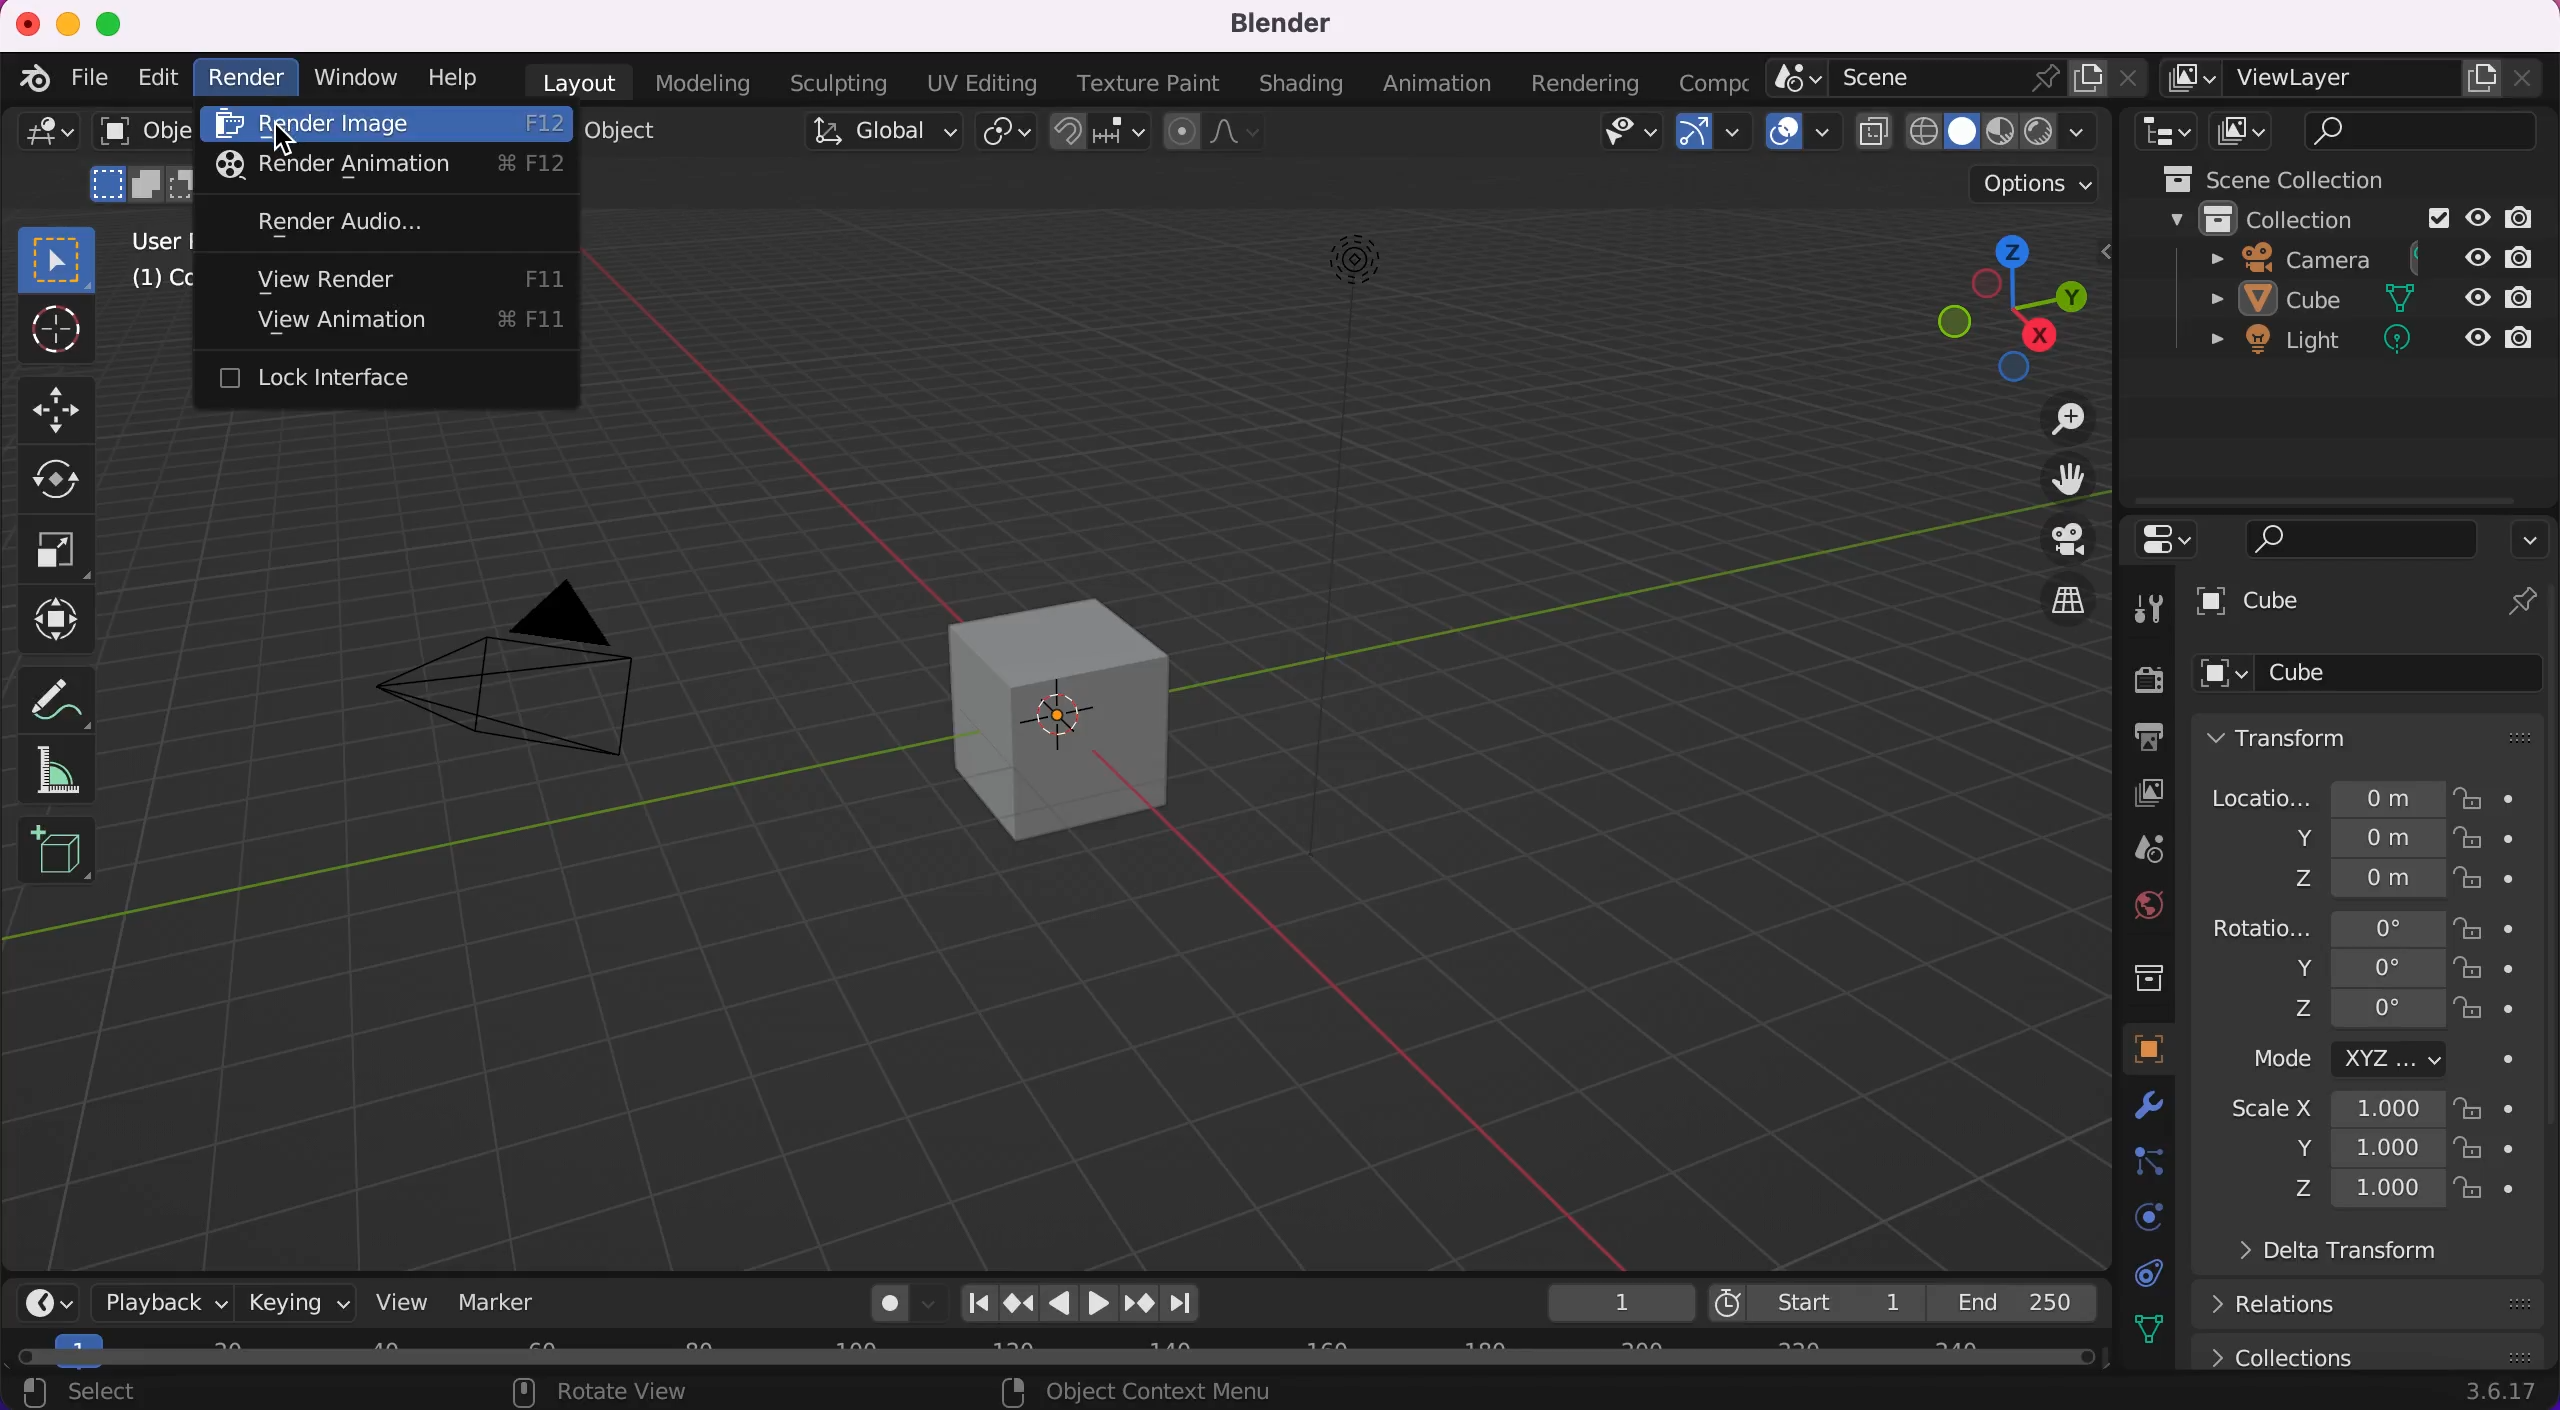  What do you see at coordinates (66, 480) in the screenshot?
I see `rotate` at bounding box center [66, 480].